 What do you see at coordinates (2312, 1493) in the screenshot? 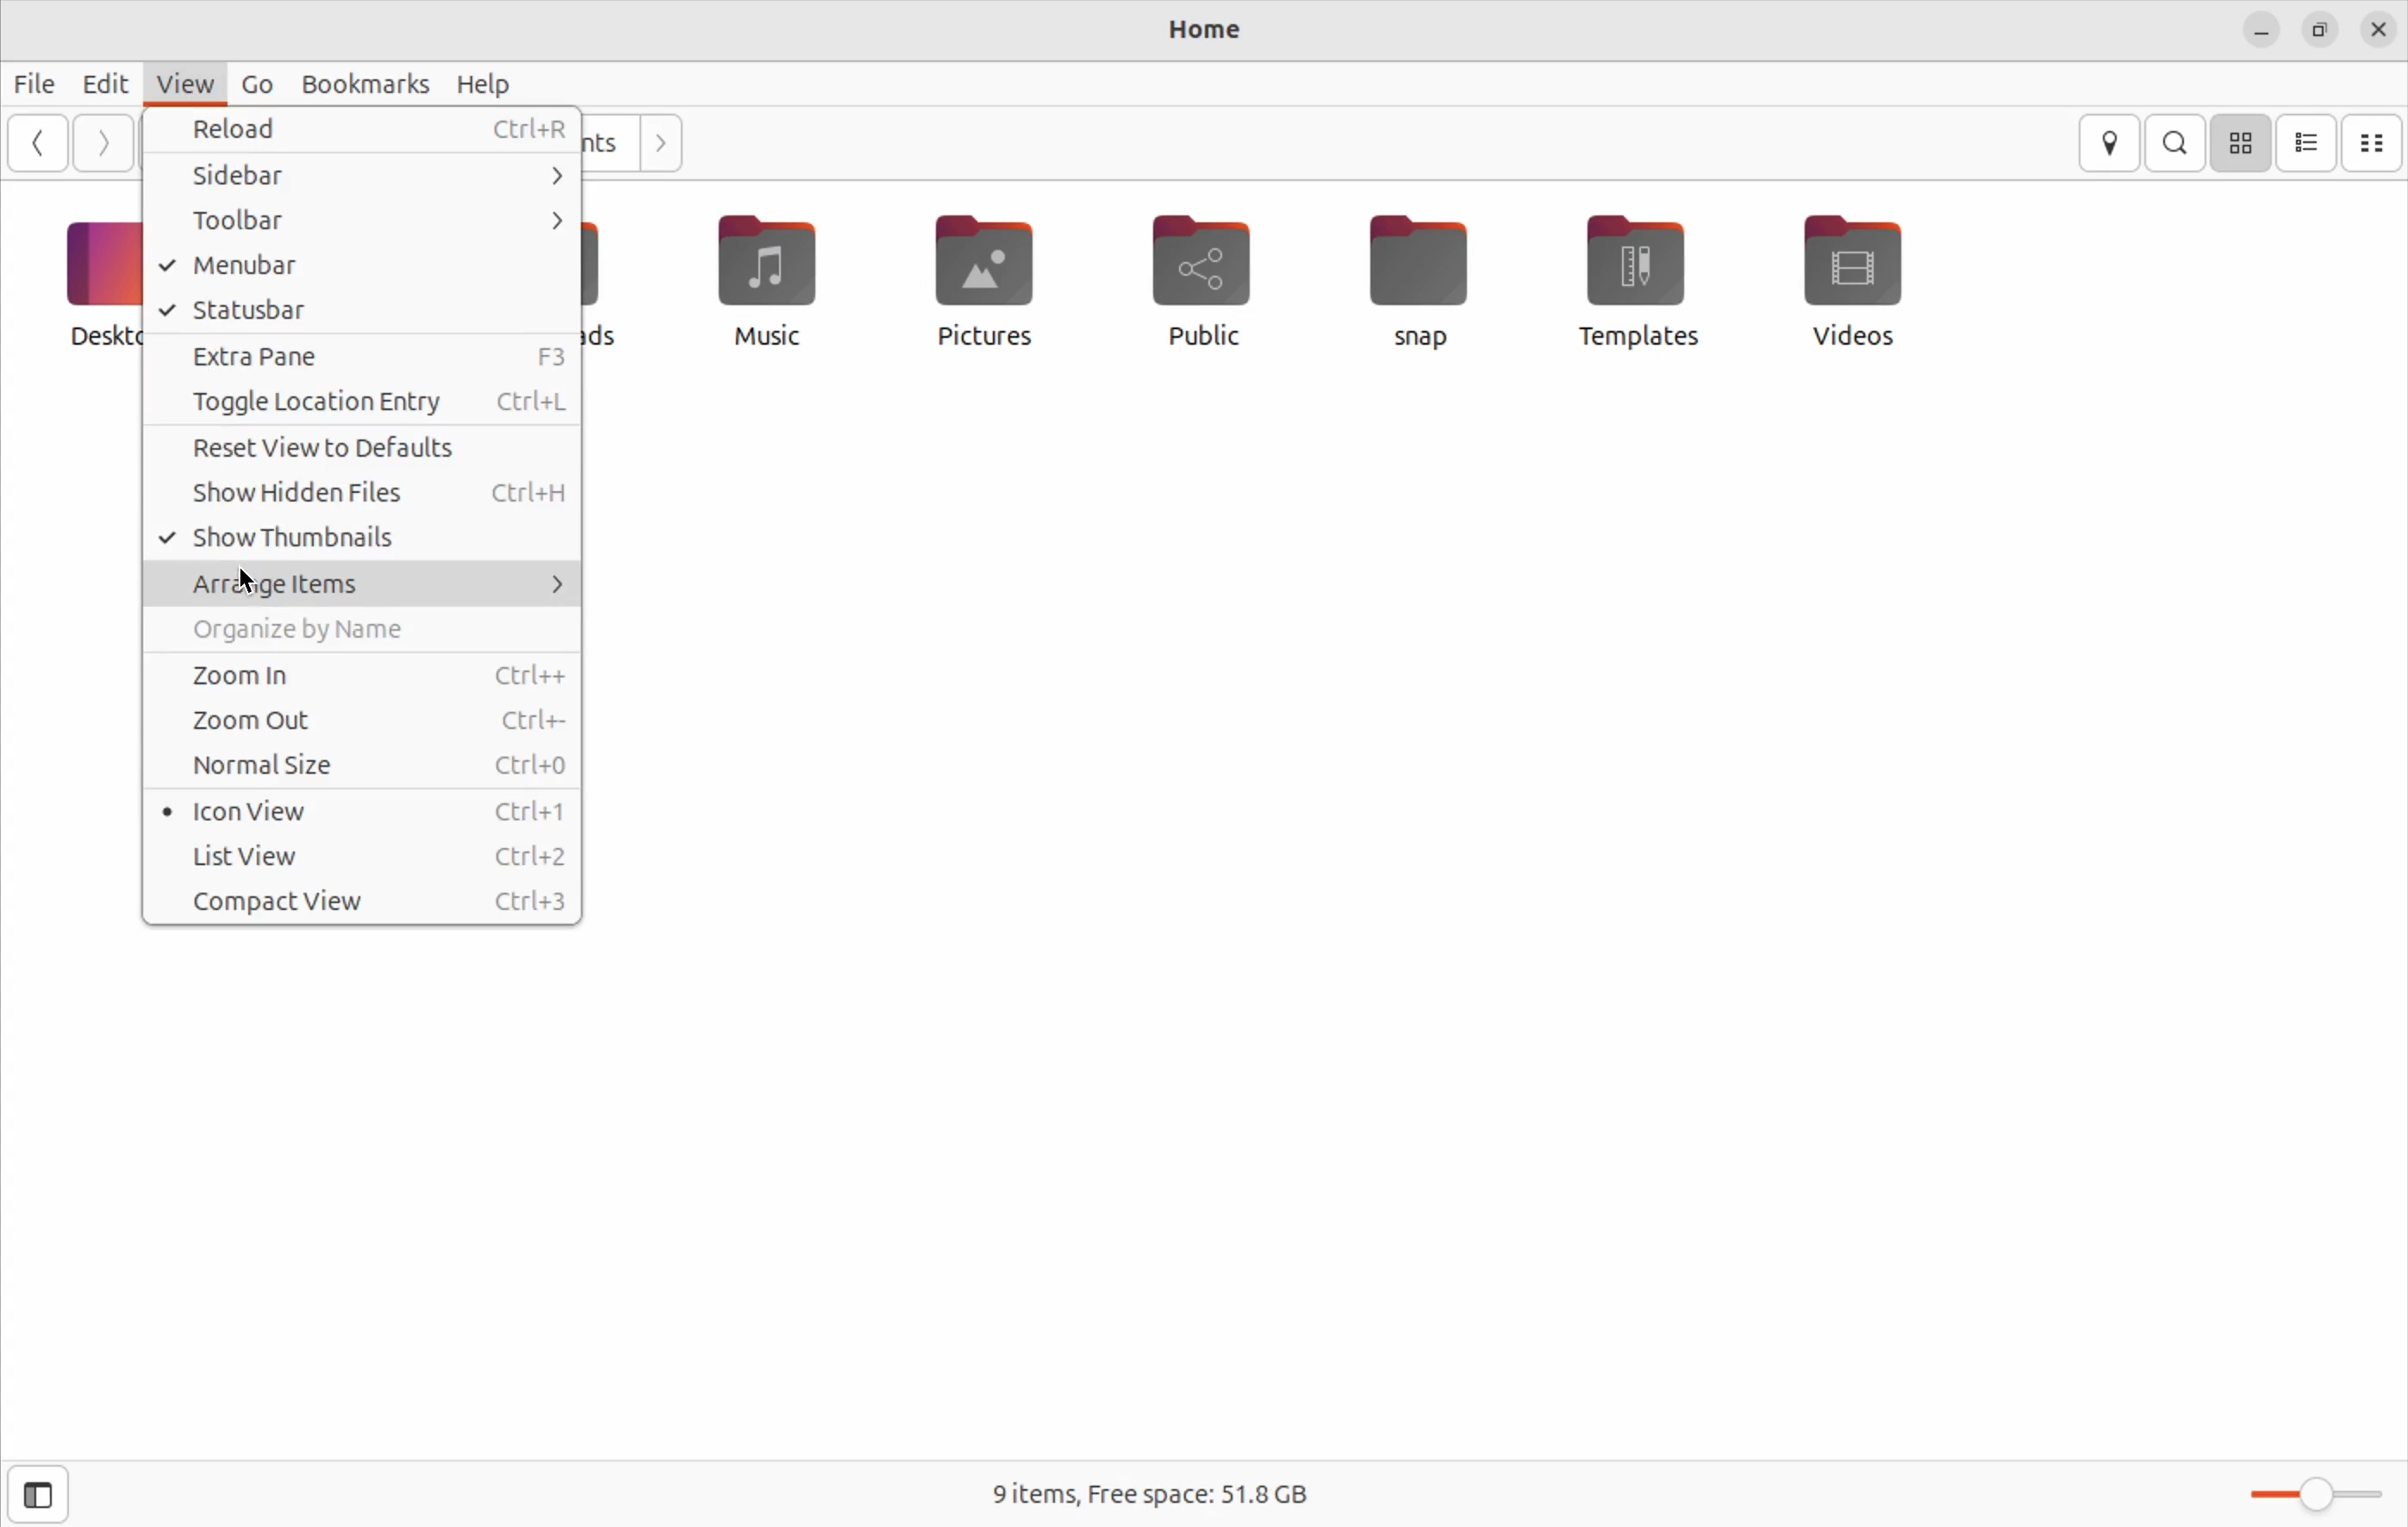
I see `toggle bar` at bounding box center [2312, 1493].